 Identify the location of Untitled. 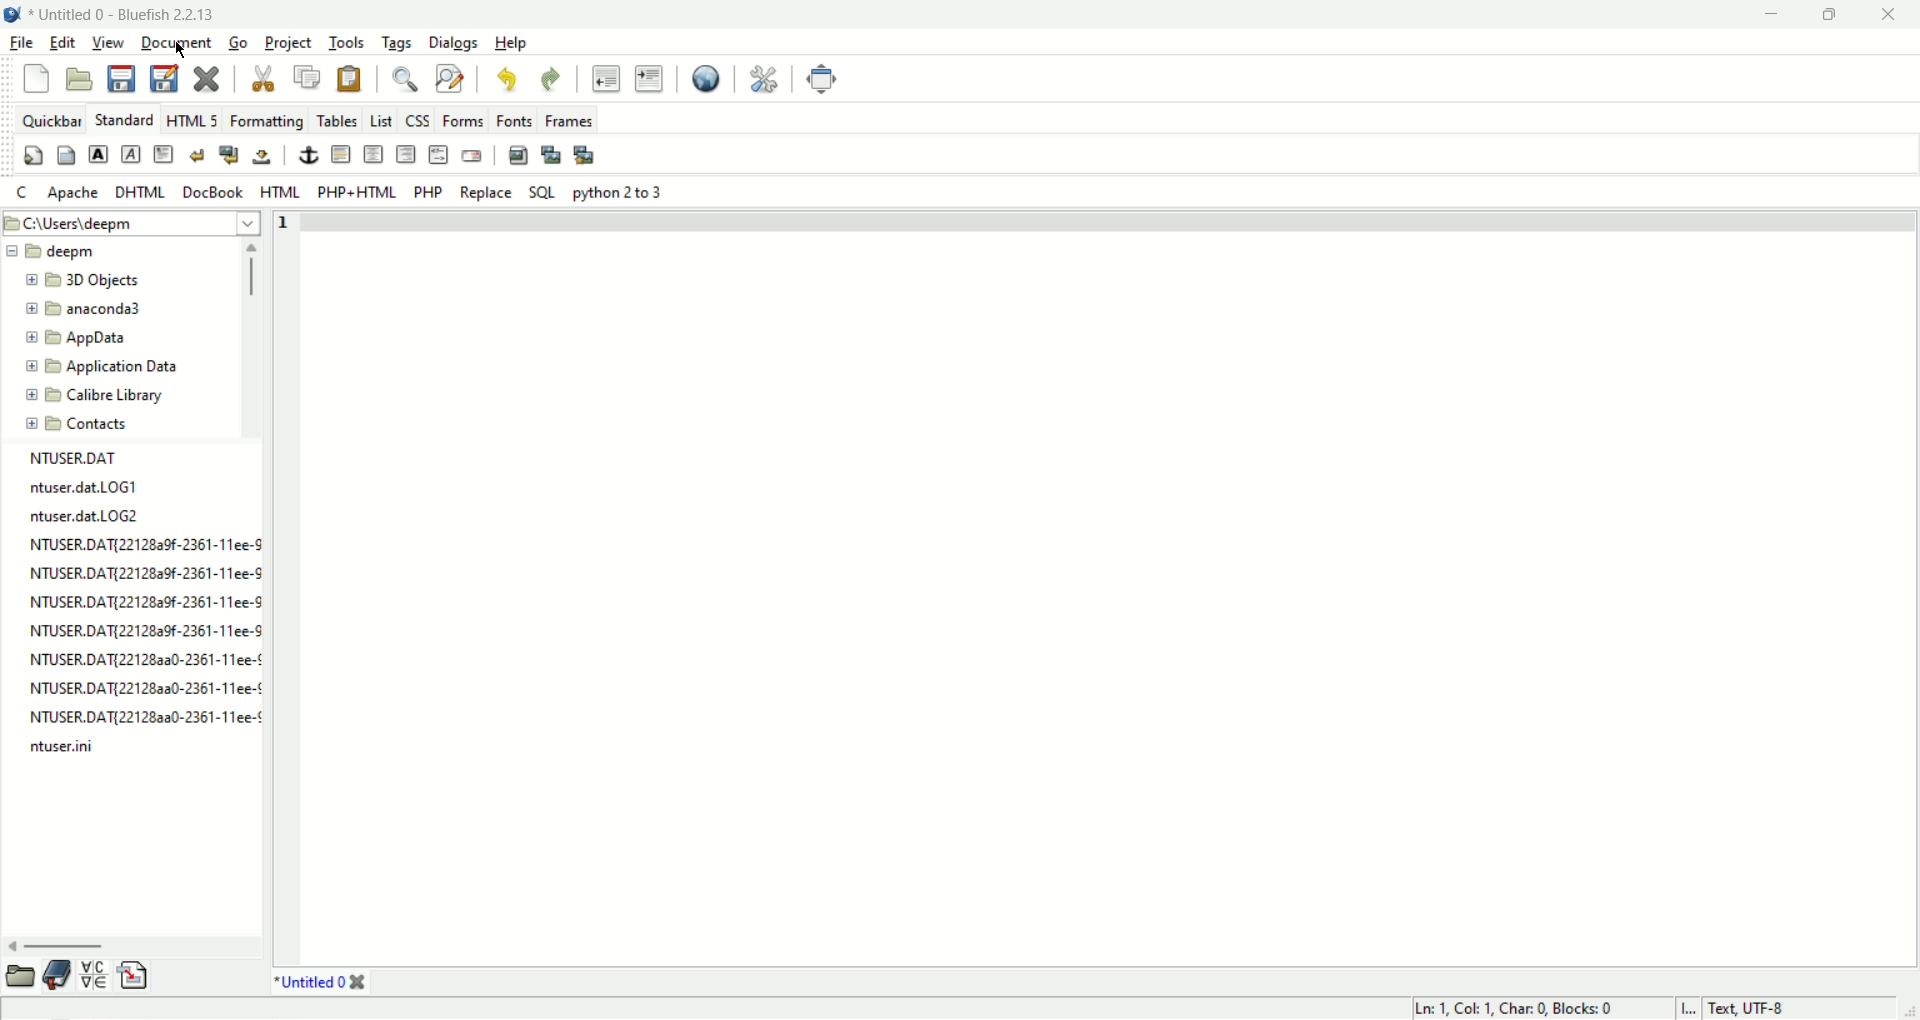
(308, 982).